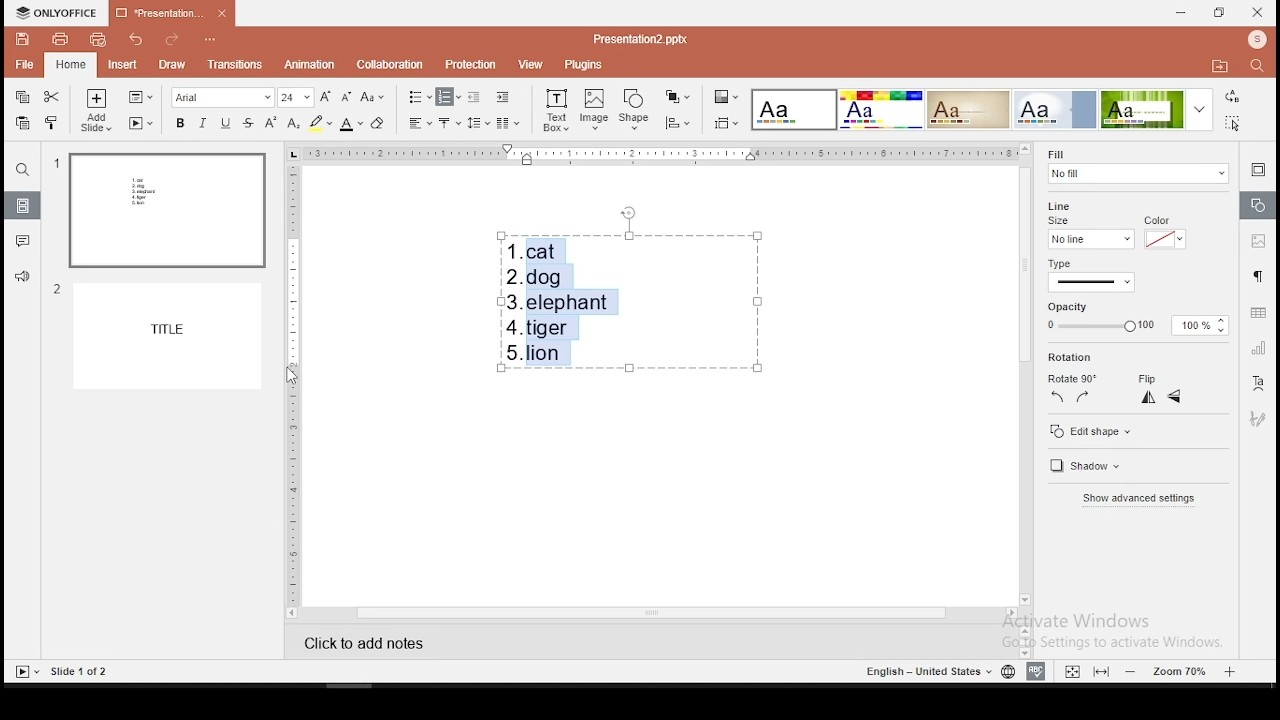  What do you see at coordinates (1136, 499) in the screenshot?
I see `show advanced settings` at bounding box center [1136, 499].